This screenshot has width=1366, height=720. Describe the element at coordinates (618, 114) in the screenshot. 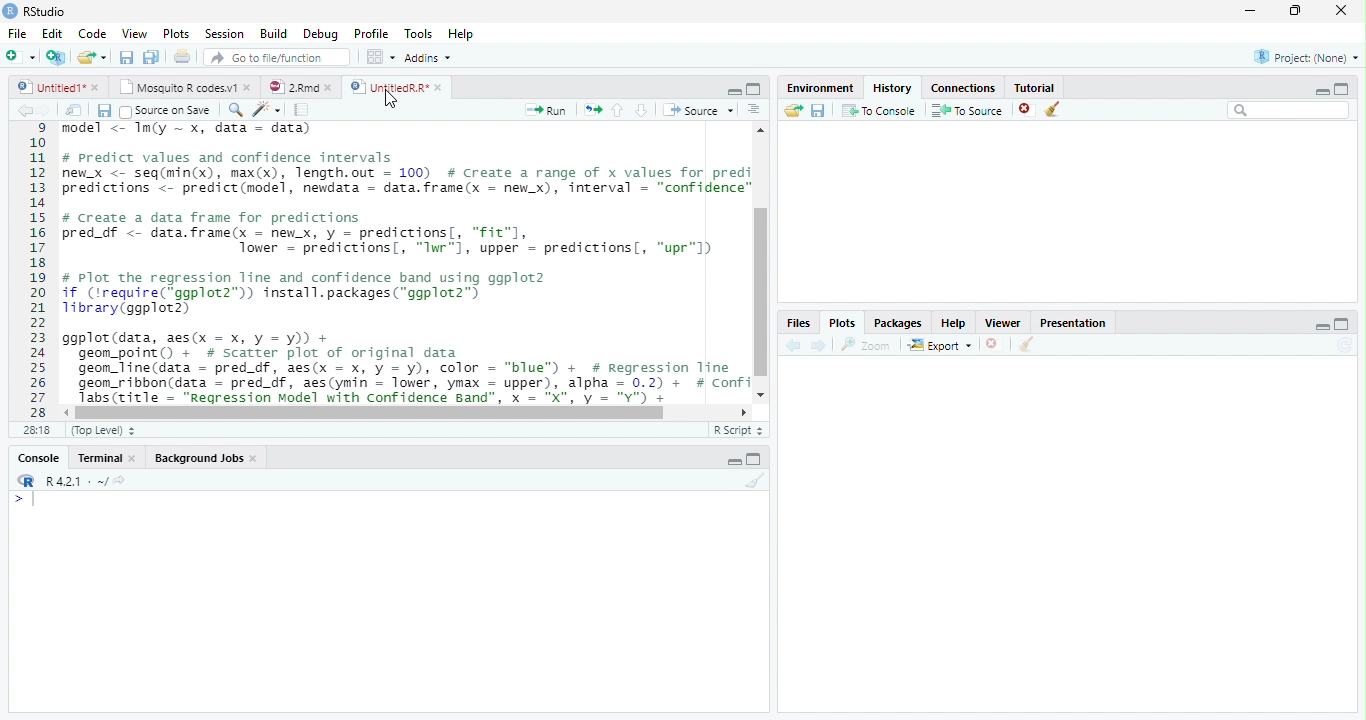

I see `Go to the previous section/chunk` at that location.